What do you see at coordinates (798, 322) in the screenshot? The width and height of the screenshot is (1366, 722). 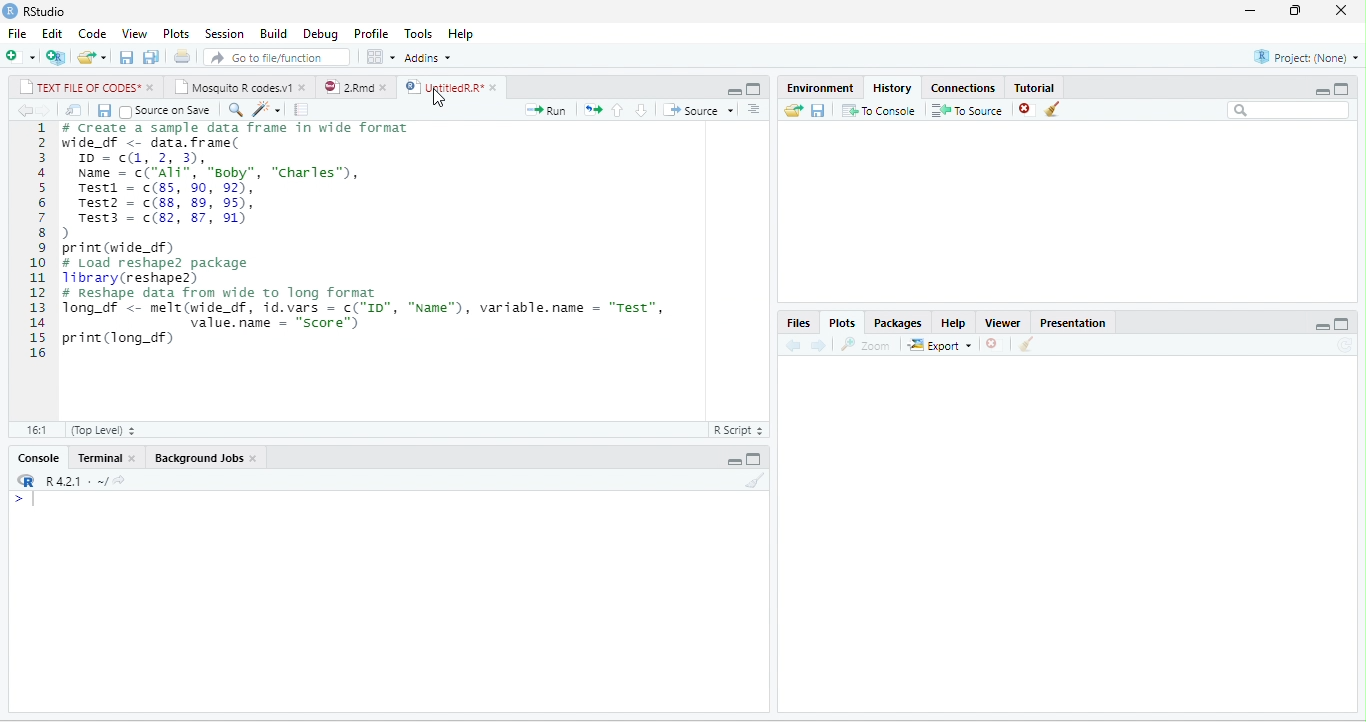 I see `Files` at bounding box center [798, 322].